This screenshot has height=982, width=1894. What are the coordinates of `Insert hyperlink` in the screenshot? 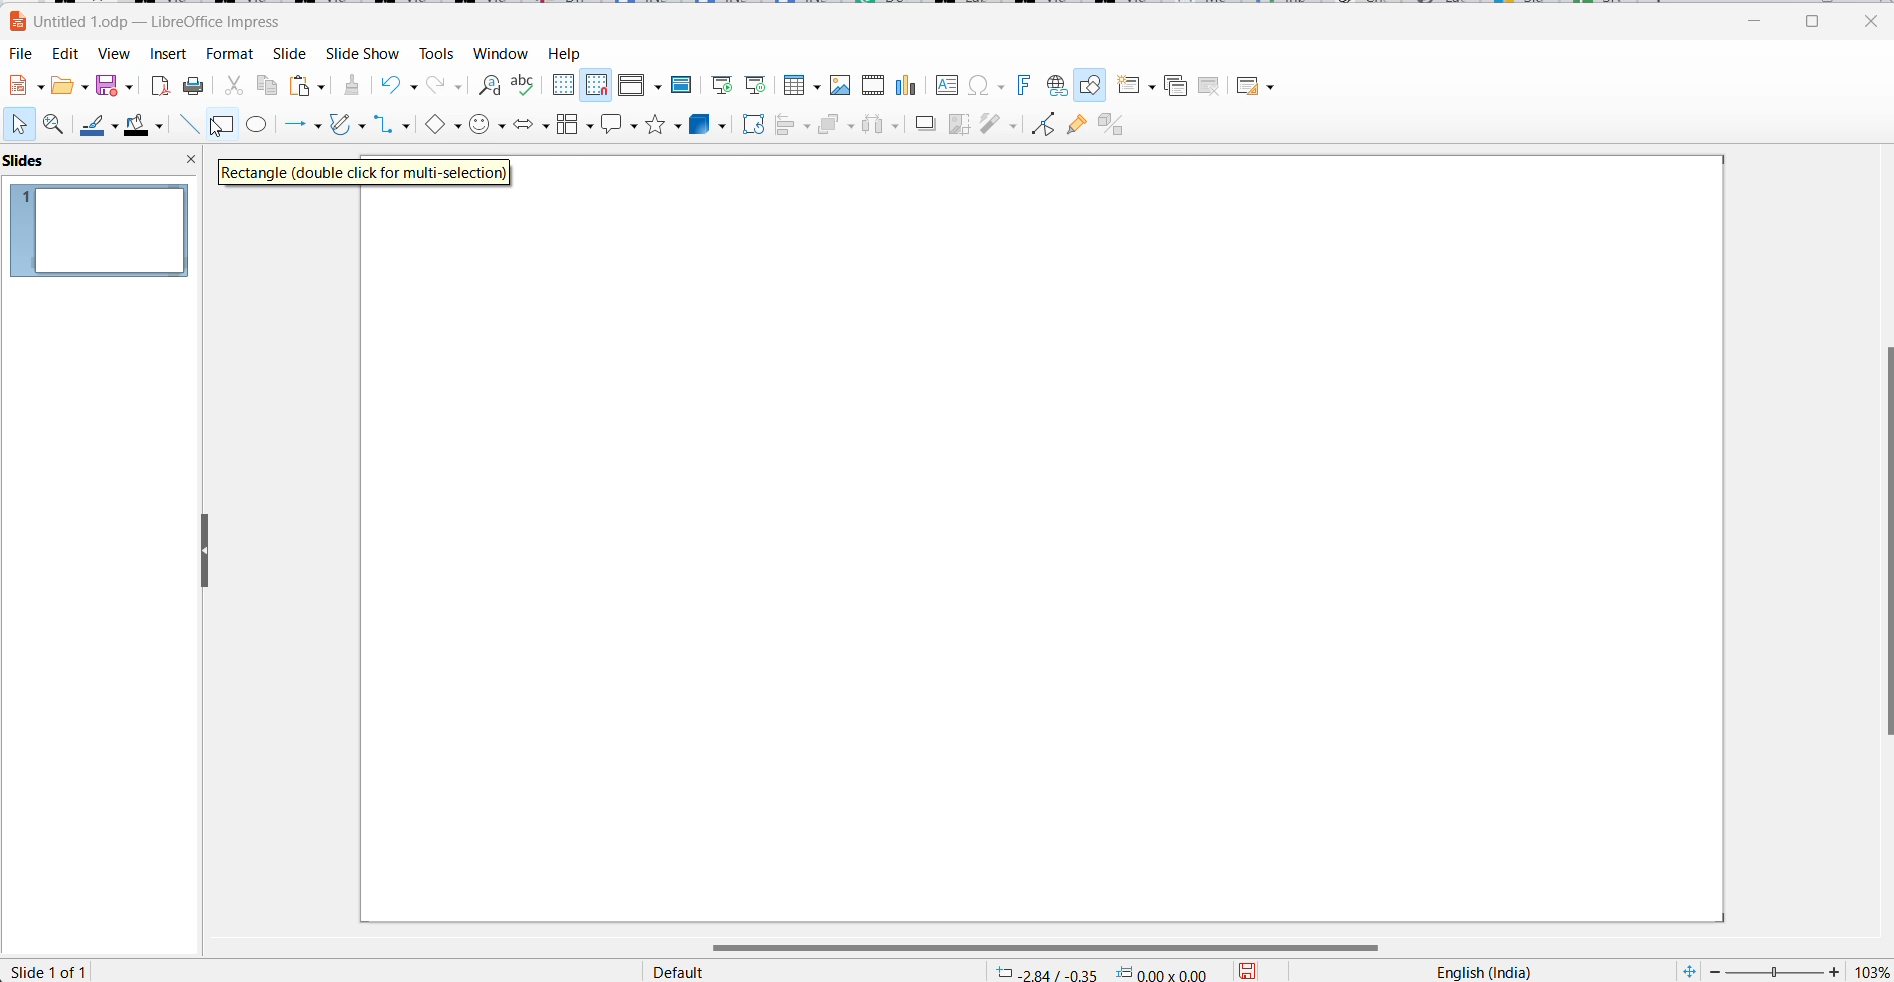 It's located at (1054, 87).